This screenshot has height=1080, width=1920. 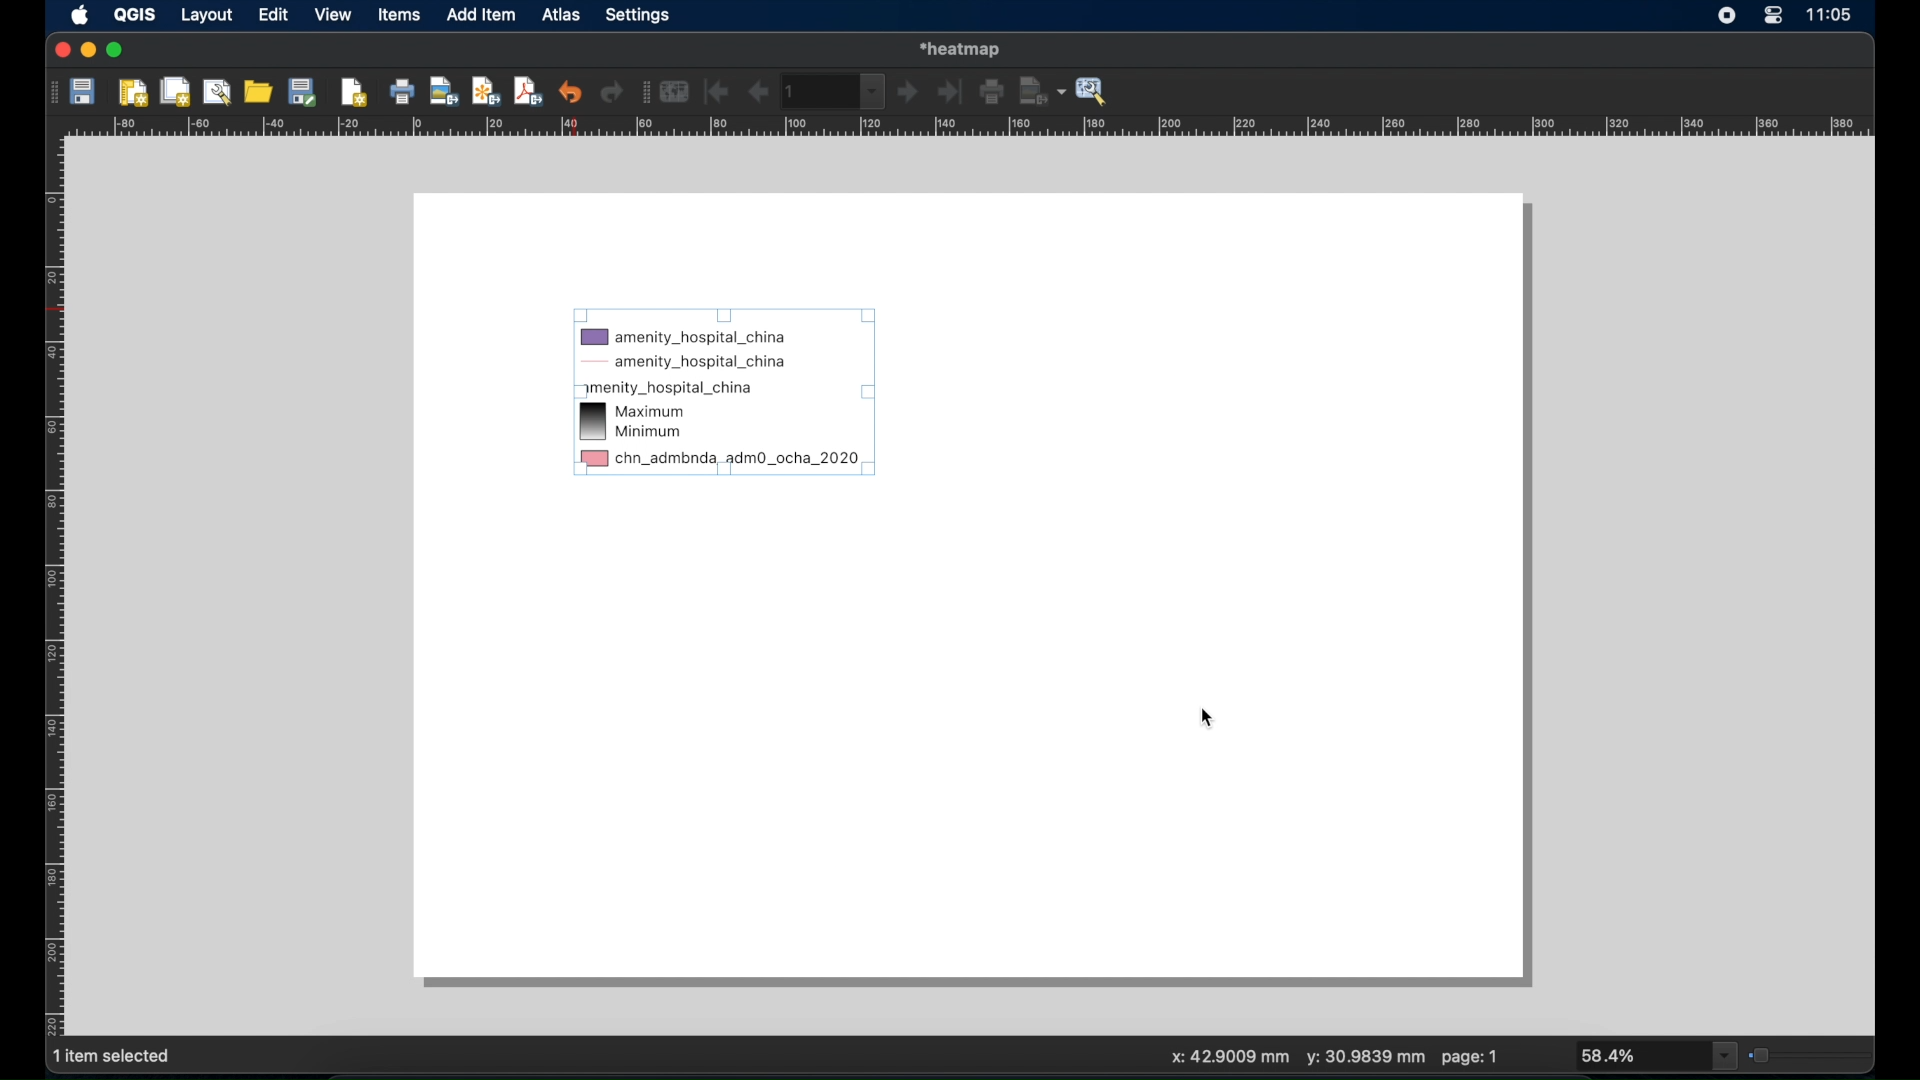 I want to click on maximize, so click(x=116, y=51).